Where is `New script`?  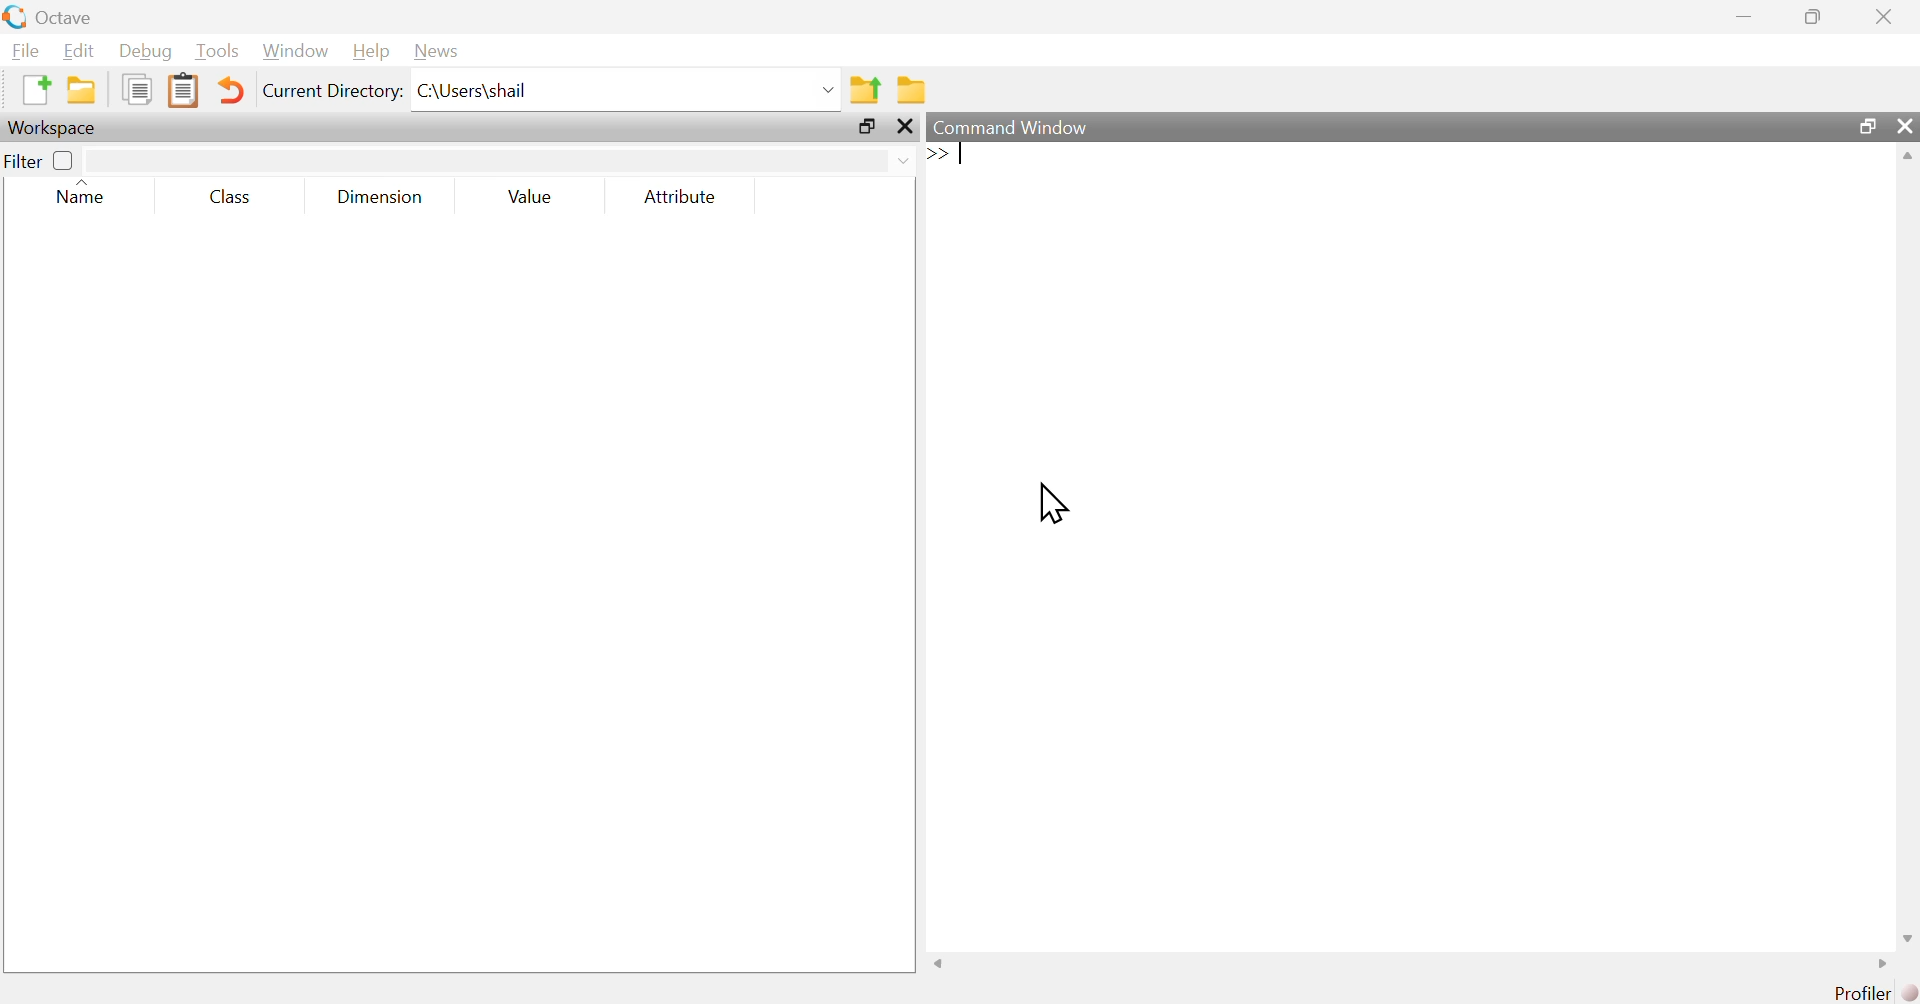 New script is located at coordinates (35, 90).